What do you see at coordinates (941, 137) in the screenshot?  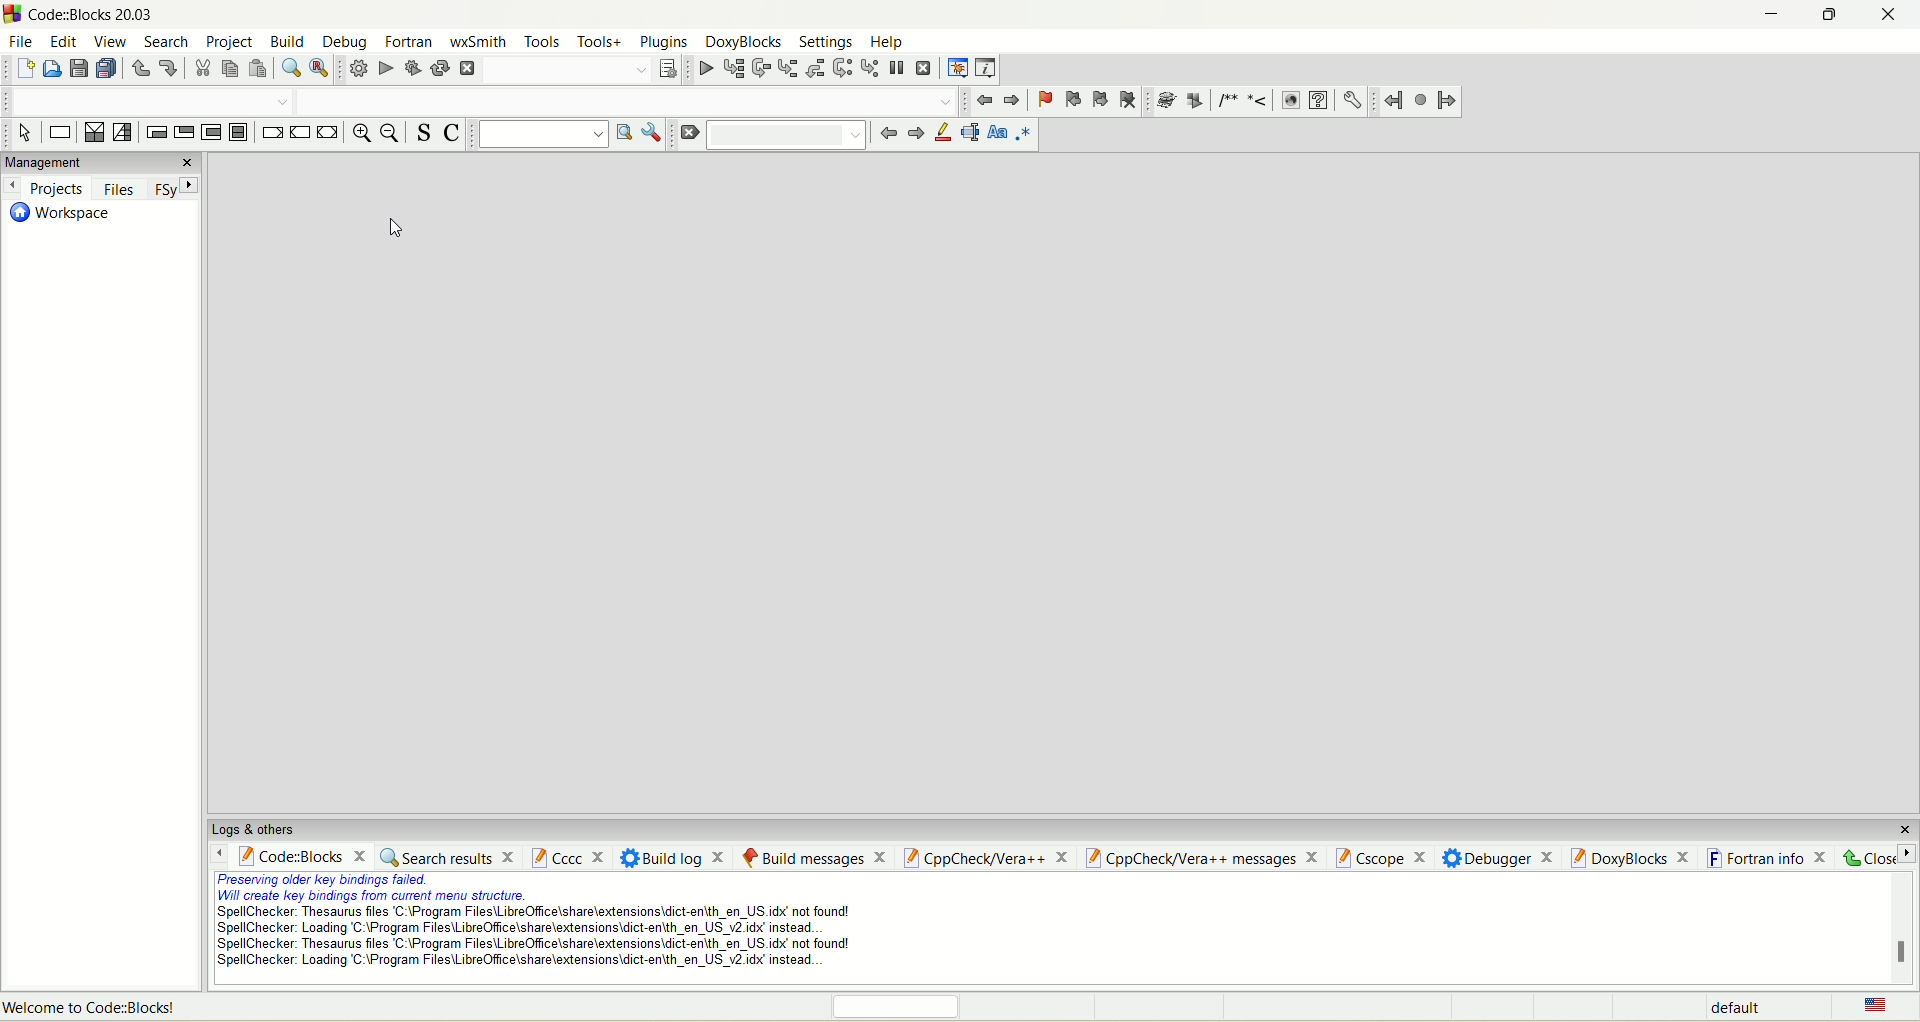 I see `highlight` at bounding box center [941, 137].